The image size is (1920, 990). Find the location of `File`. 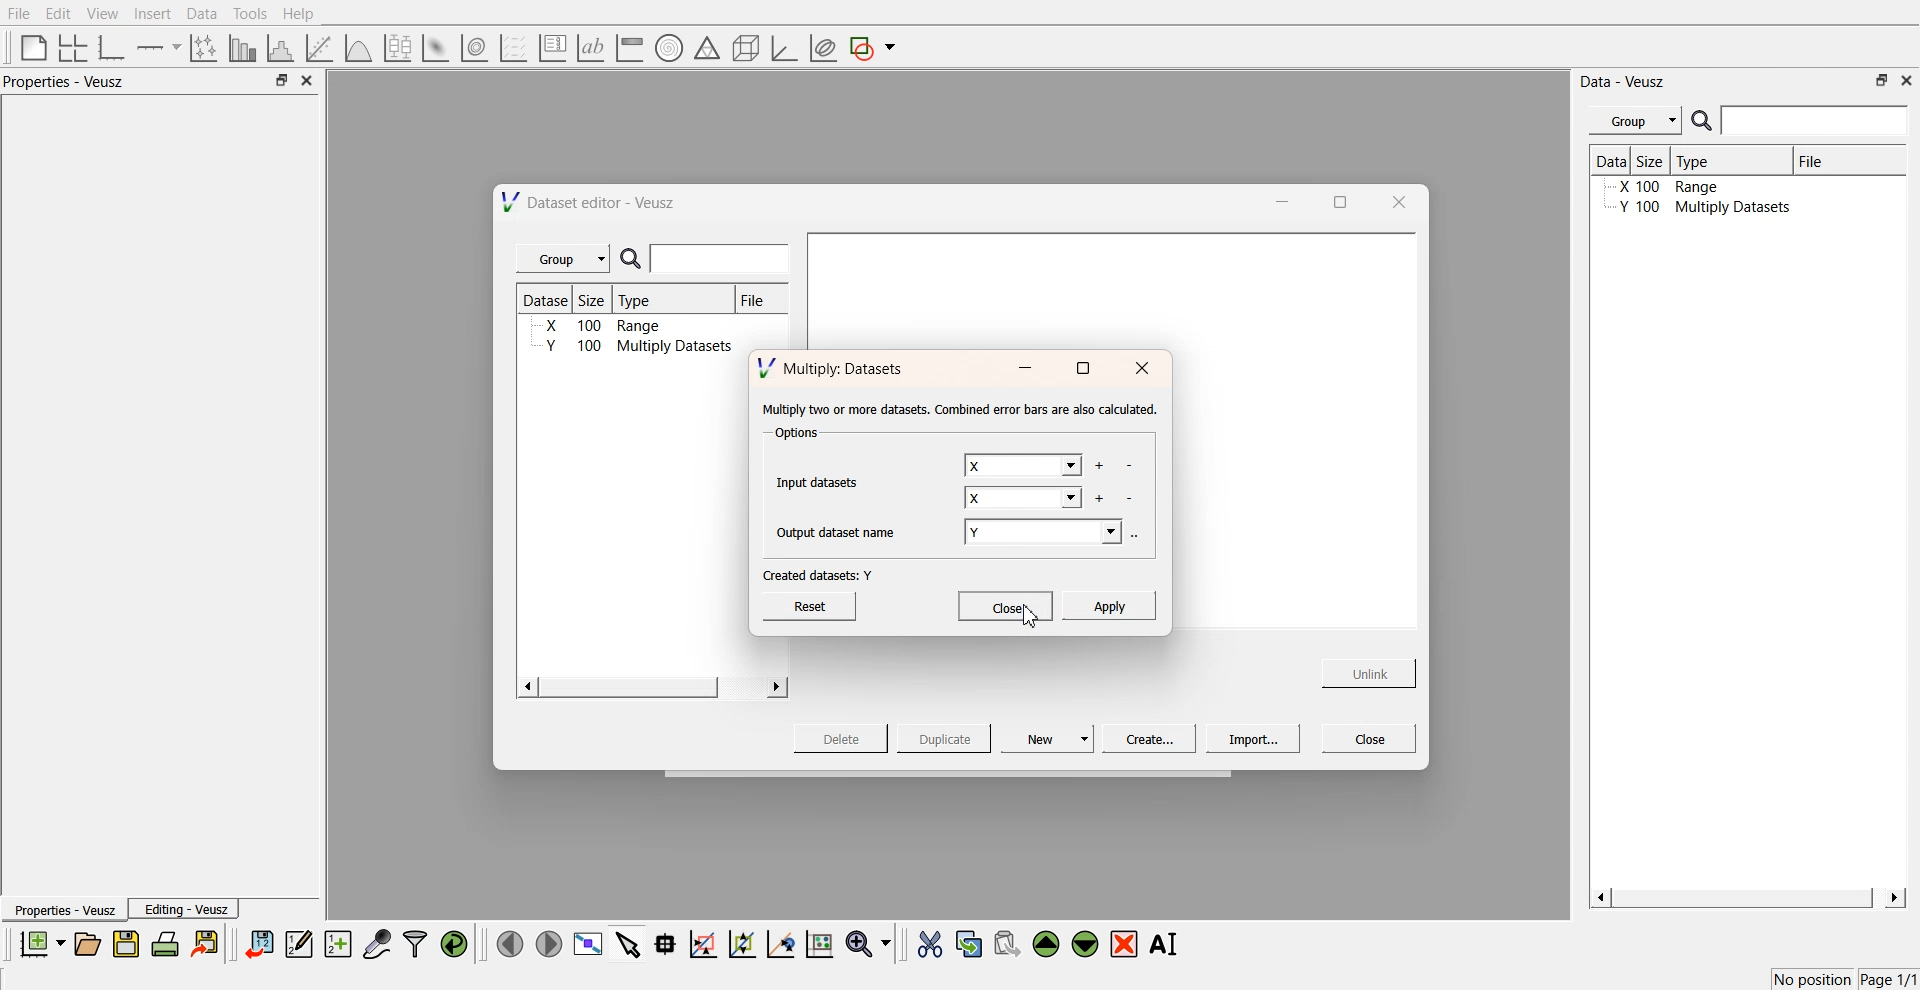

File is located at coordinates (753, 300).